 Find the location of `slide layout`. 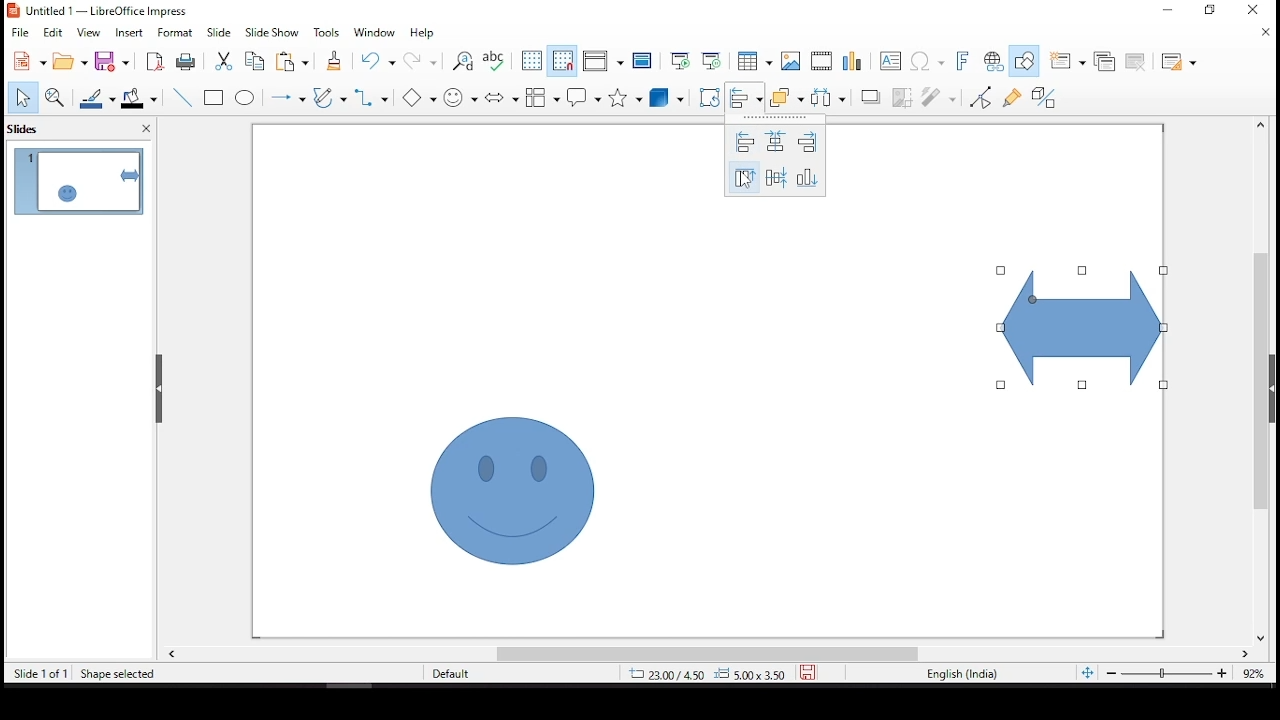

slide layout is located at coordinates (1179, 63).